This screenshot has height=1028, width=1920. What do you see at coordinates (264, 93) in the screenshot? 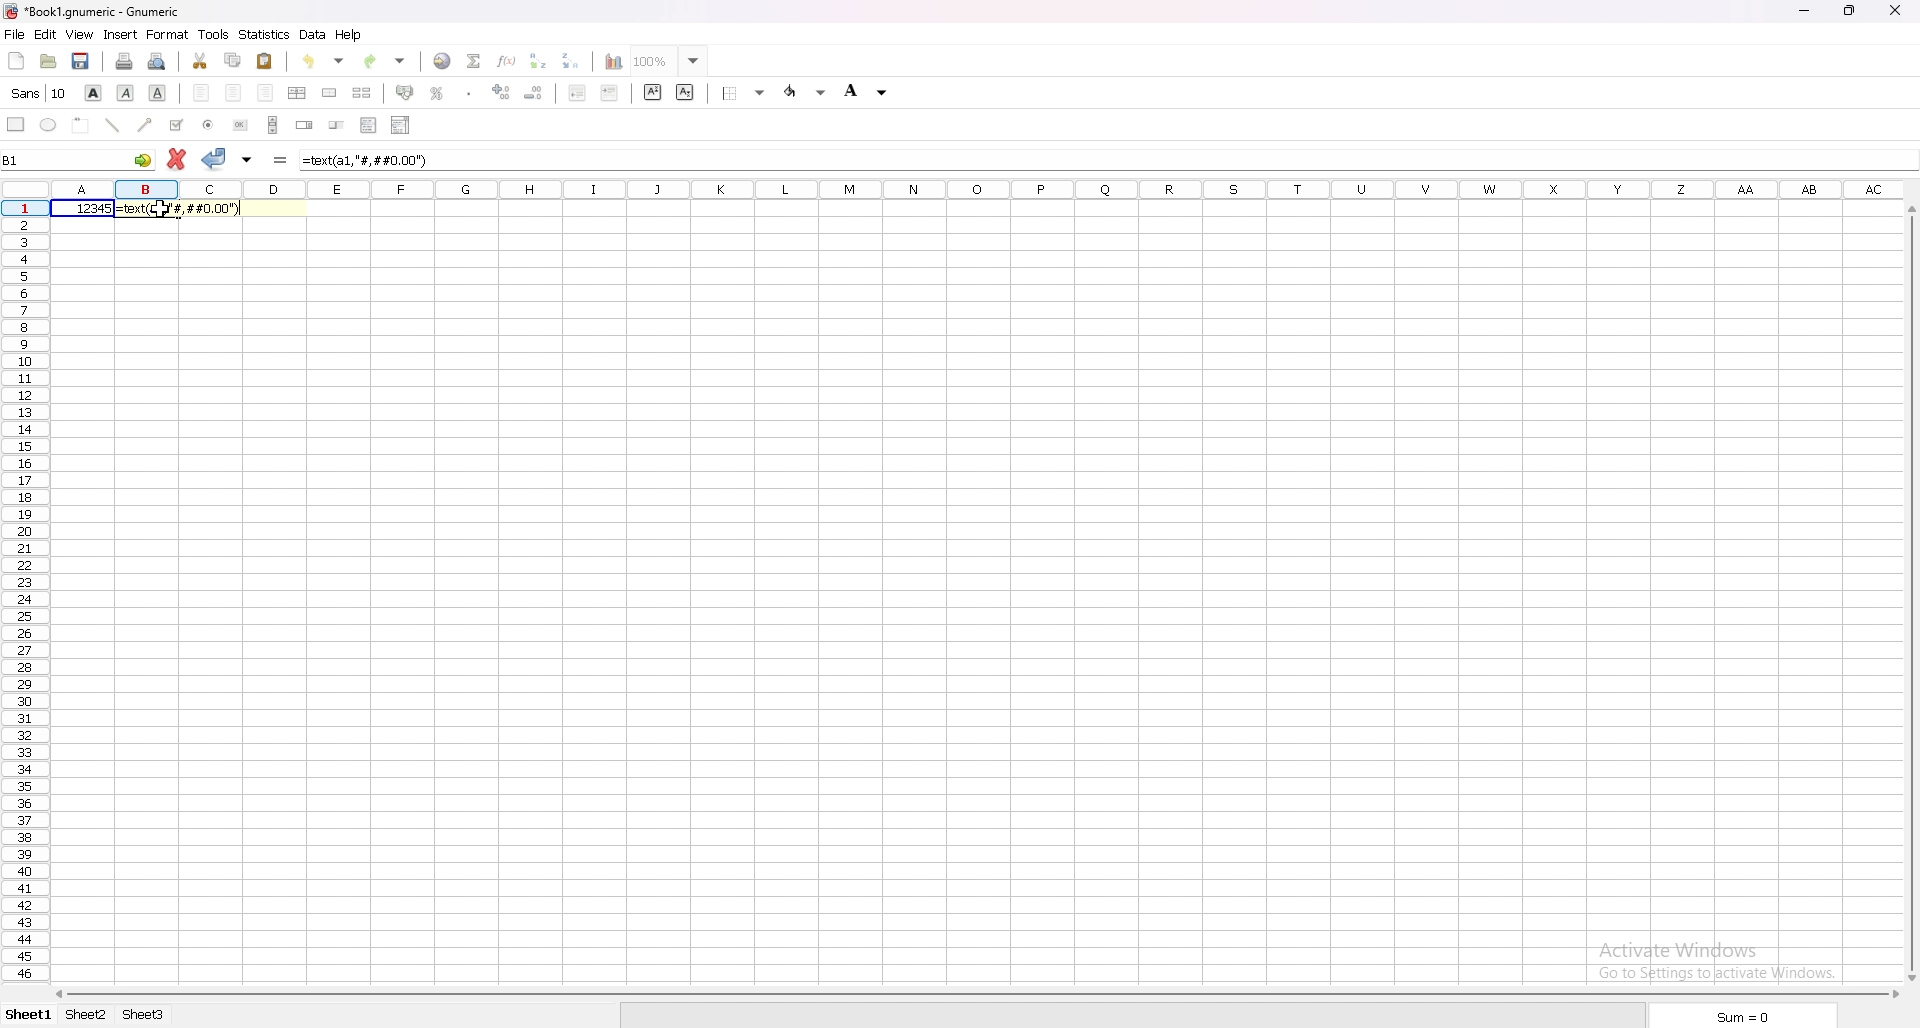
I see `align right` at bounding box center [264, 93].